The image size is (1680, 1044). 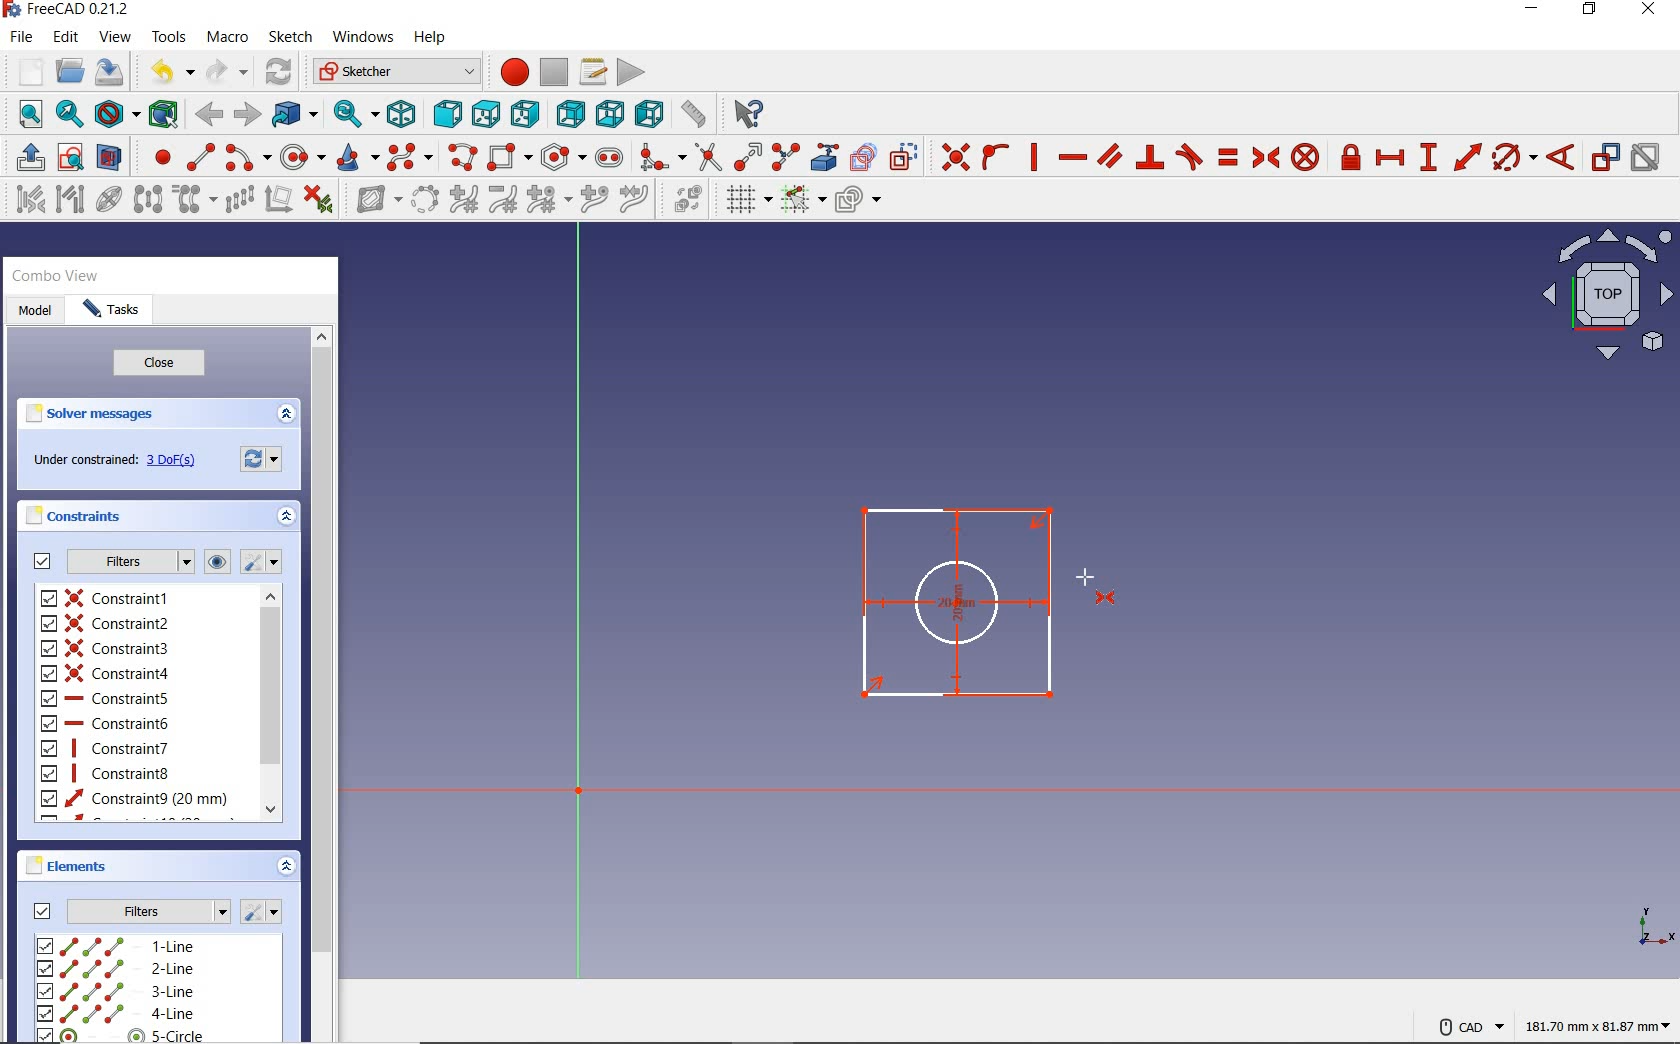 I want to click on constrain equal, so click(x=1228, y=160).